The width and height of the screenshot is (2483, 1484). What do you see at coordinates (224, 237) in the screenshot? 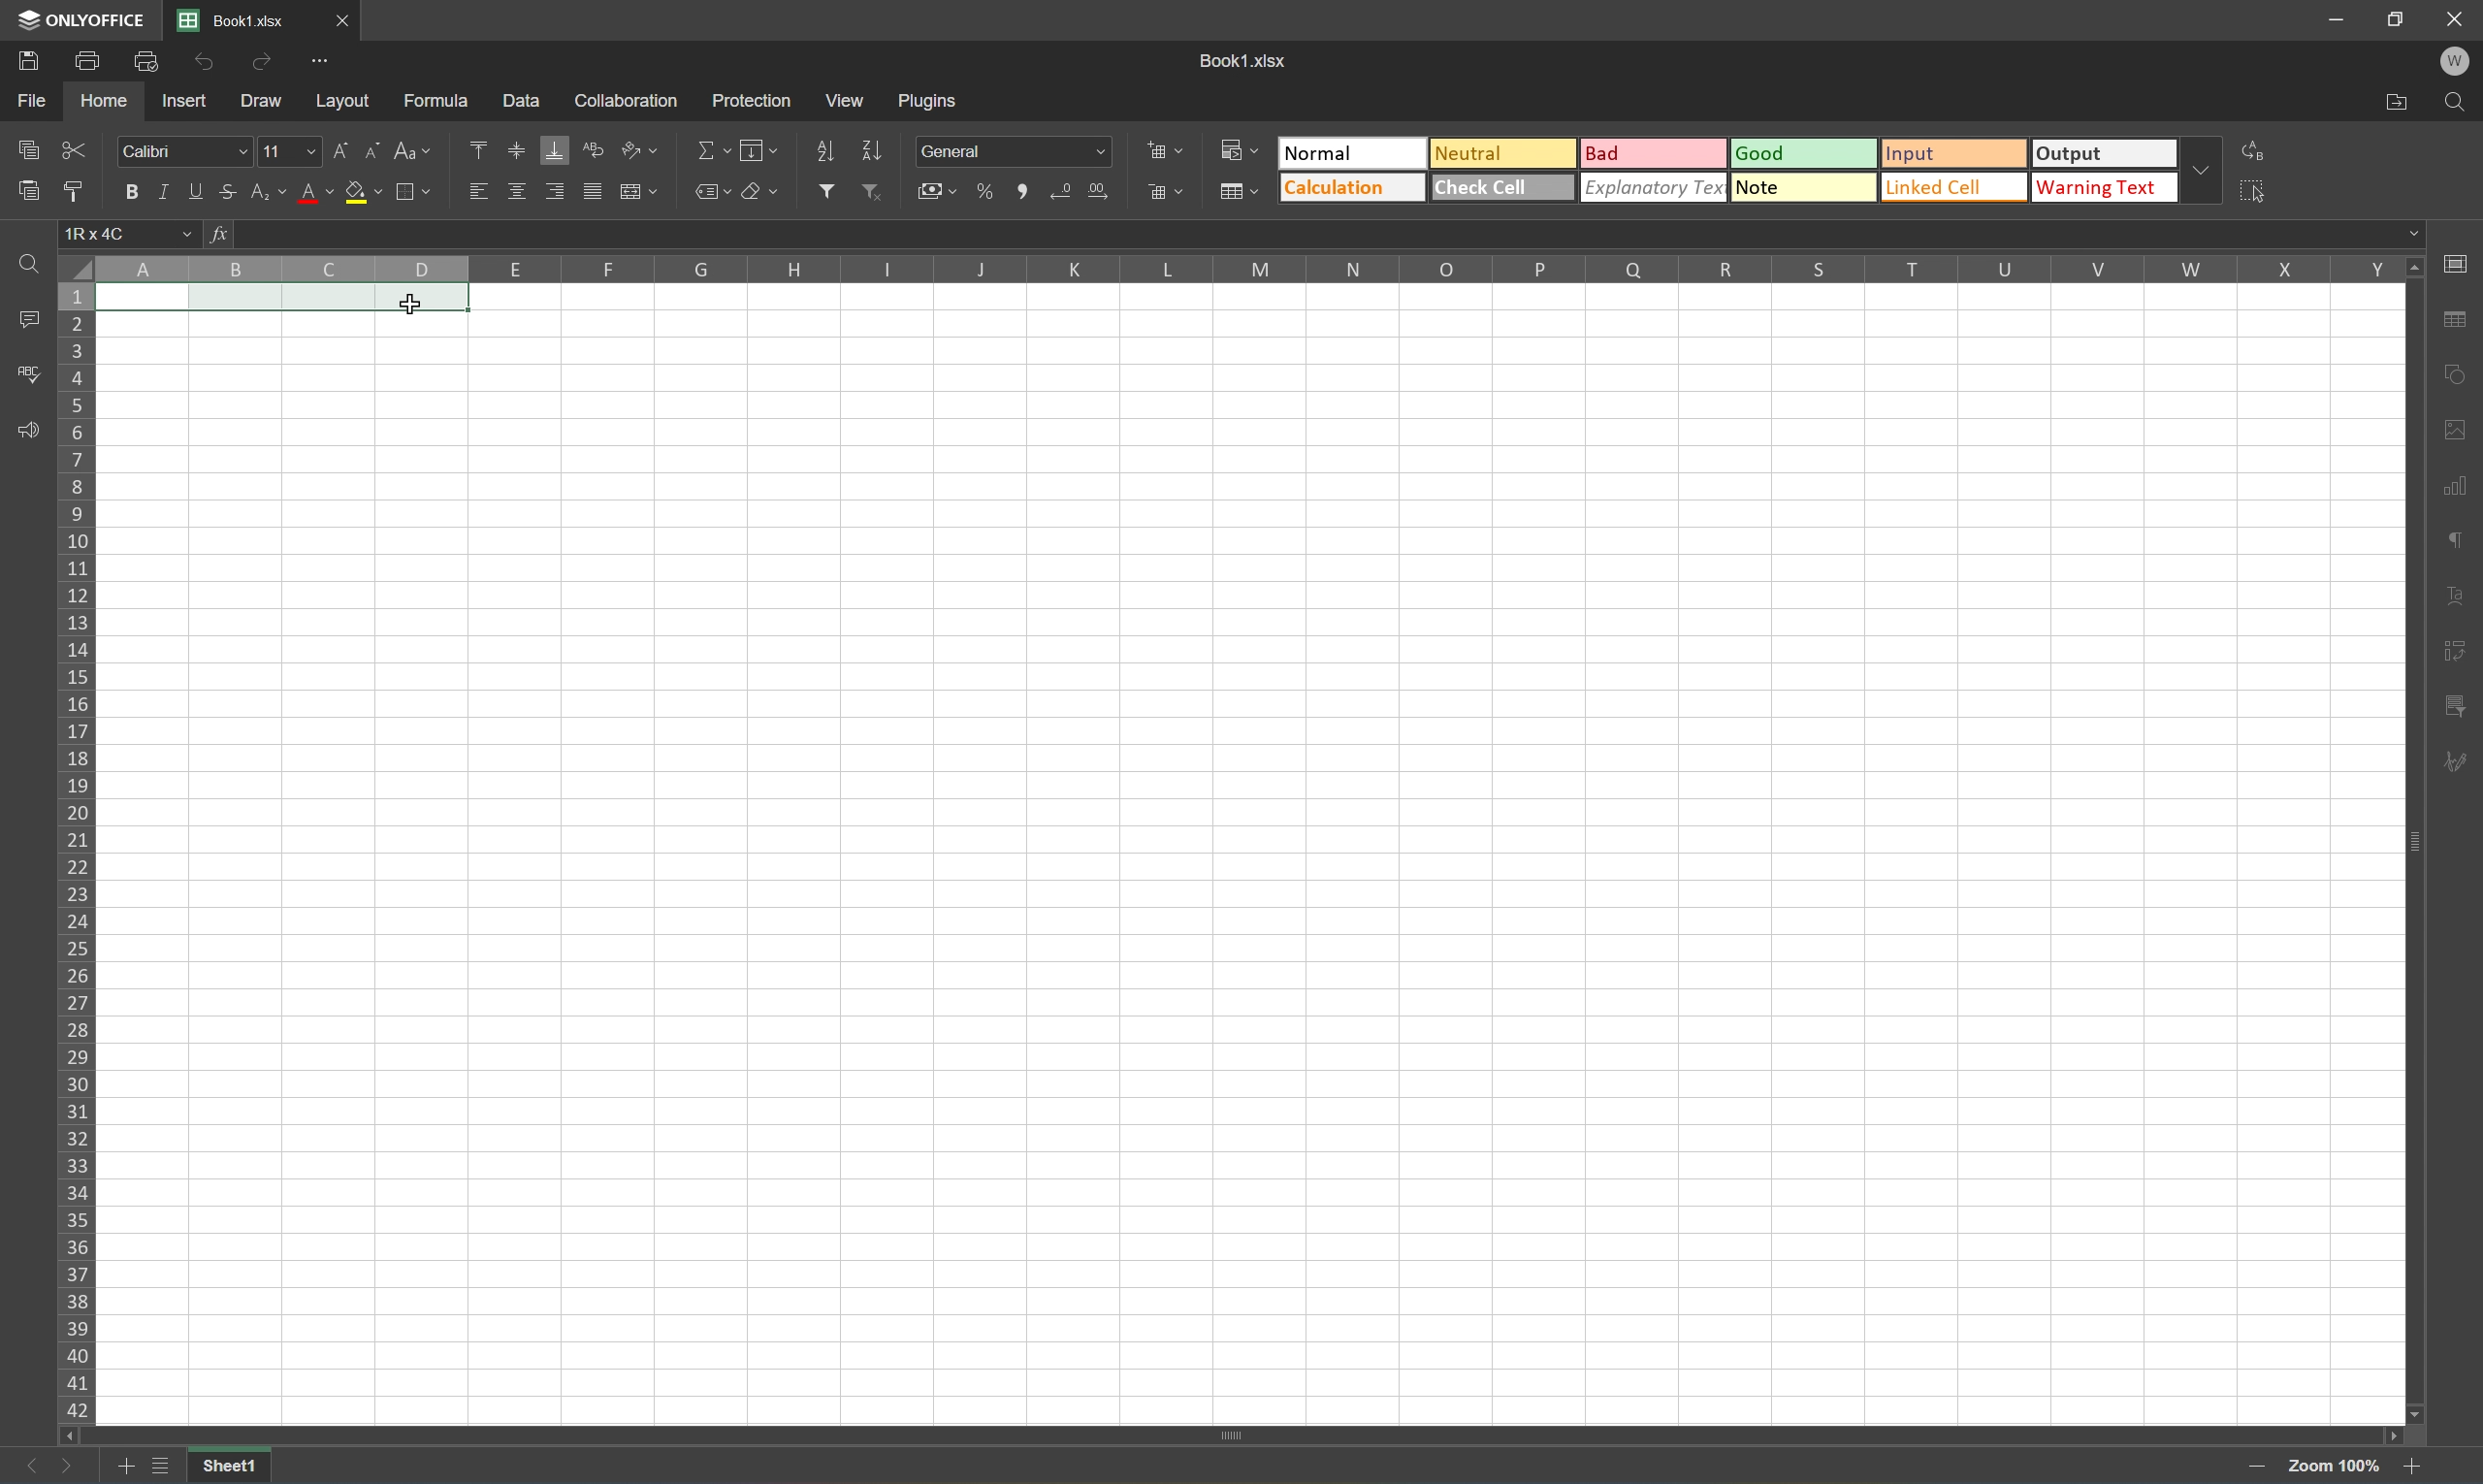
I see `fx` at bounding box center [224, 237].